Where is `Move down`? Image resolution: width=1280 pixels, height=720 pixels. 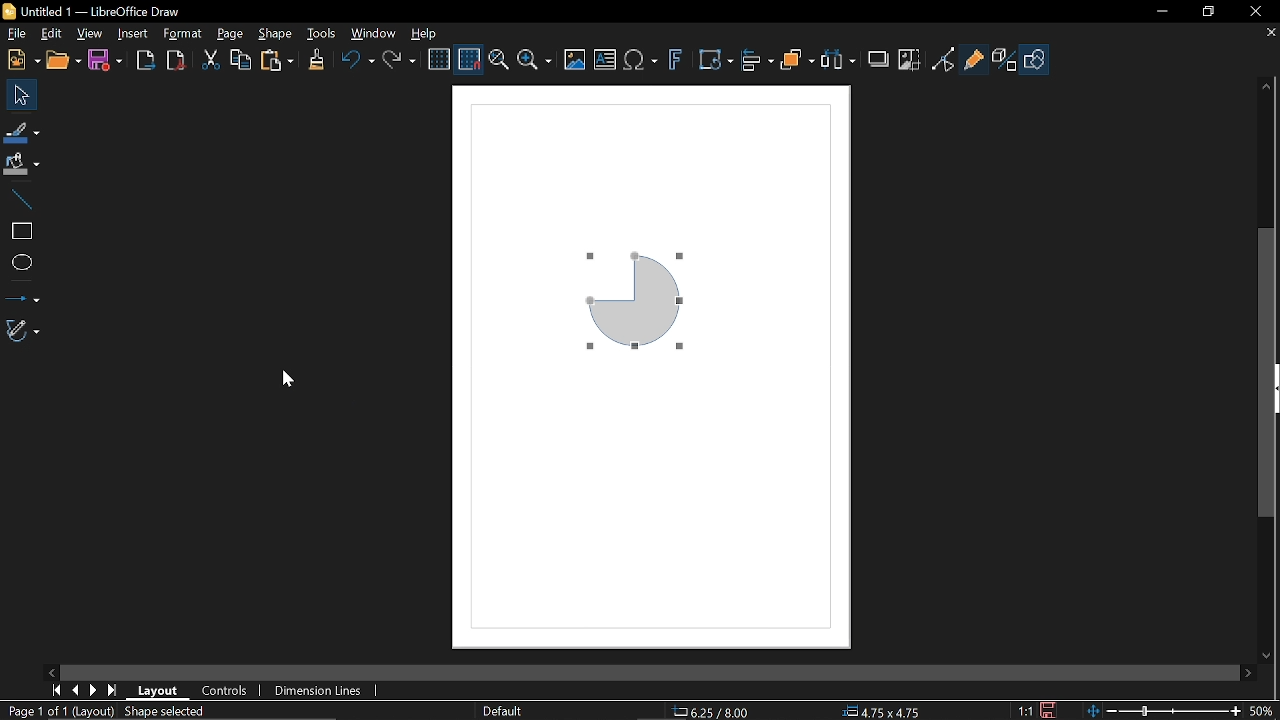
Move down is located at coordinates (1271, 656).